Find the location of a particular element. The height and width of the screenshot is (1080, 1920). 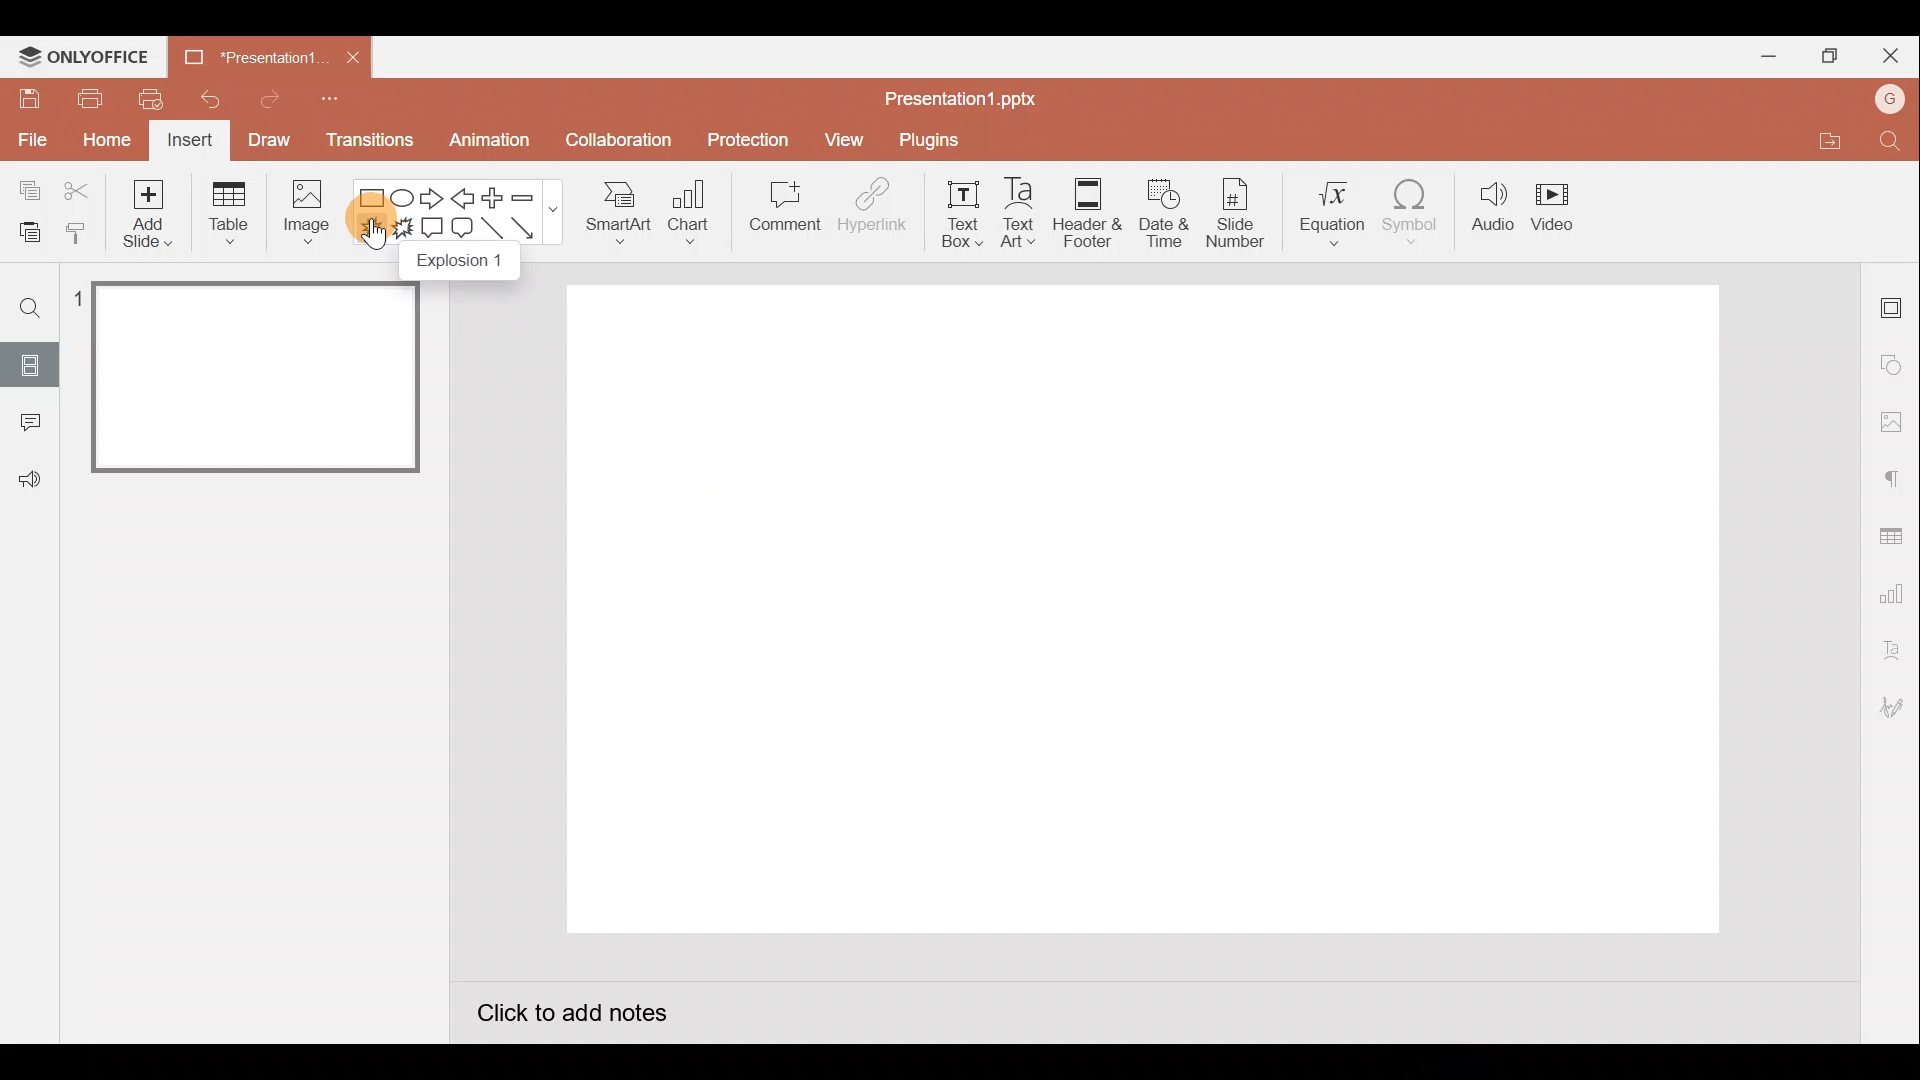

Equation is located at coordinates (1327, 215).